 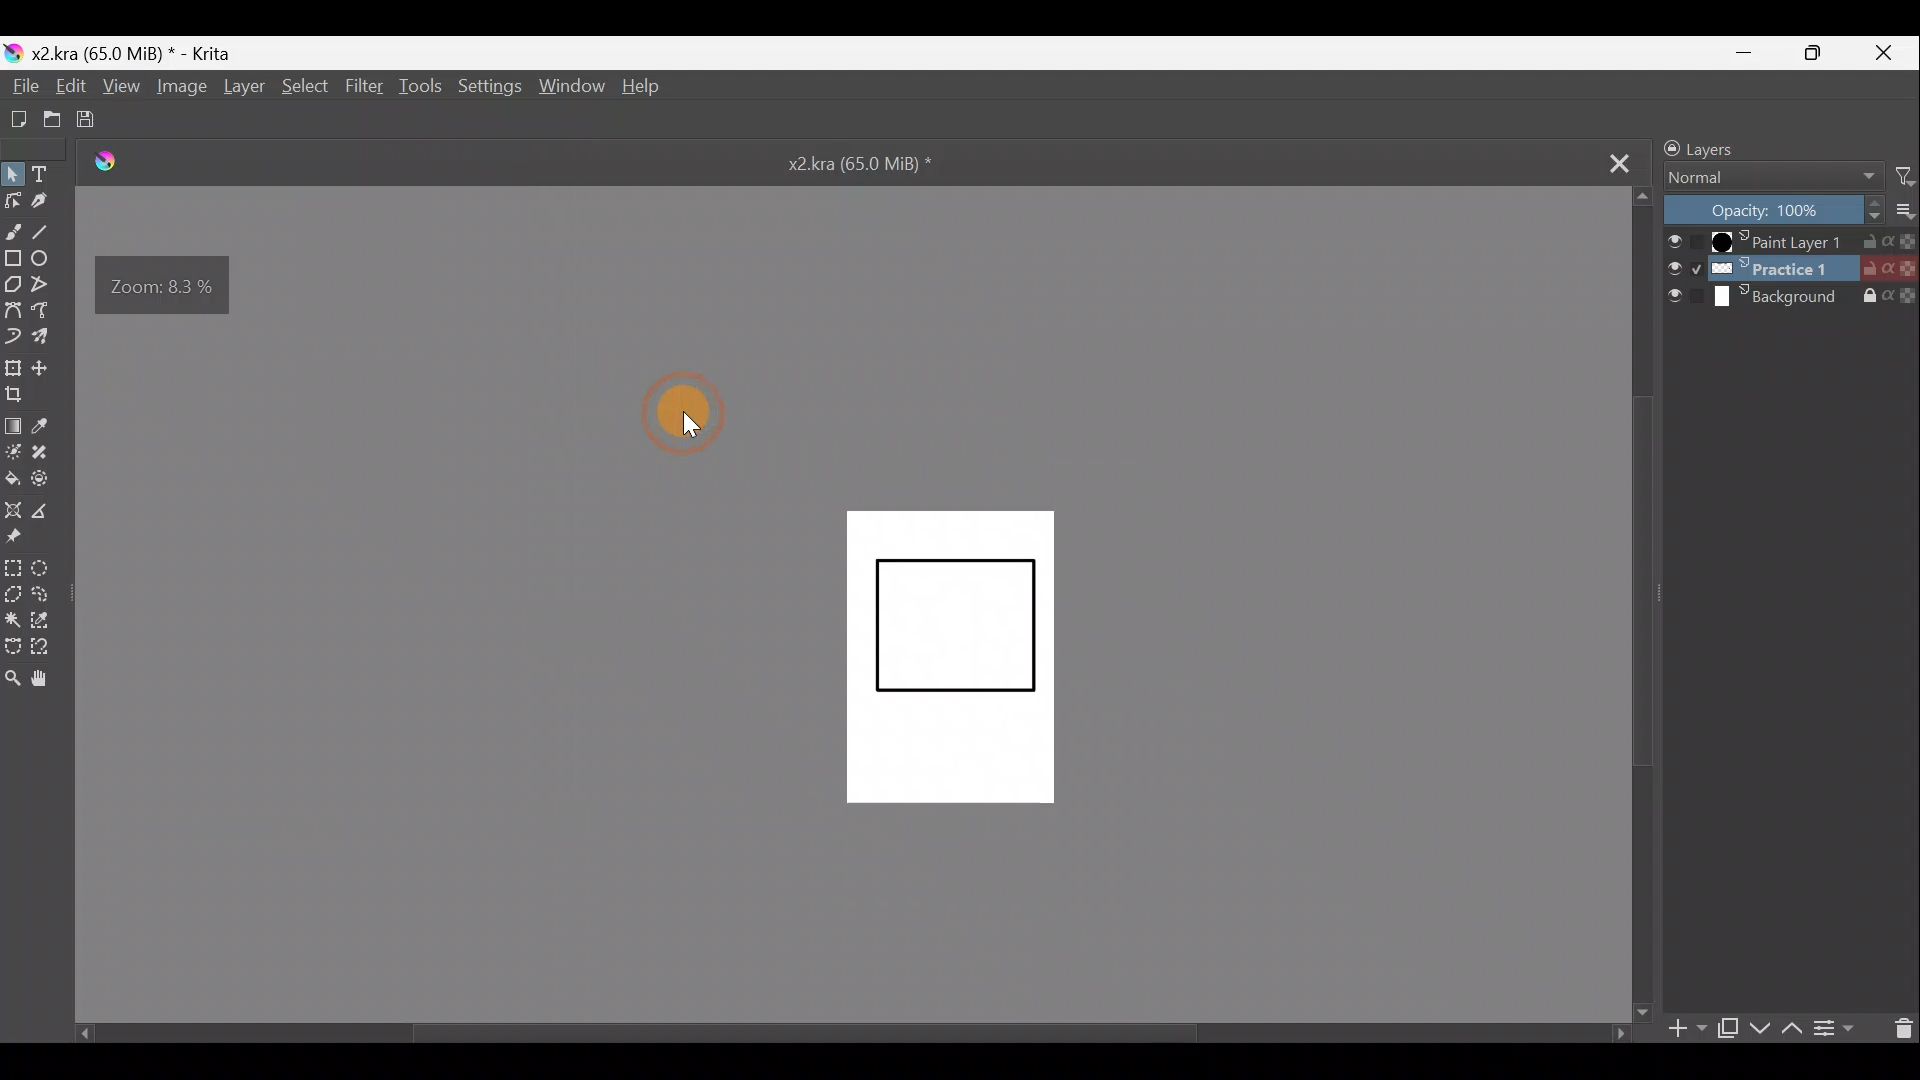 What do you see at coordinates (12, 255) in the screenshot?
I see `Rectangle tool` at bounding box center [12, 255].